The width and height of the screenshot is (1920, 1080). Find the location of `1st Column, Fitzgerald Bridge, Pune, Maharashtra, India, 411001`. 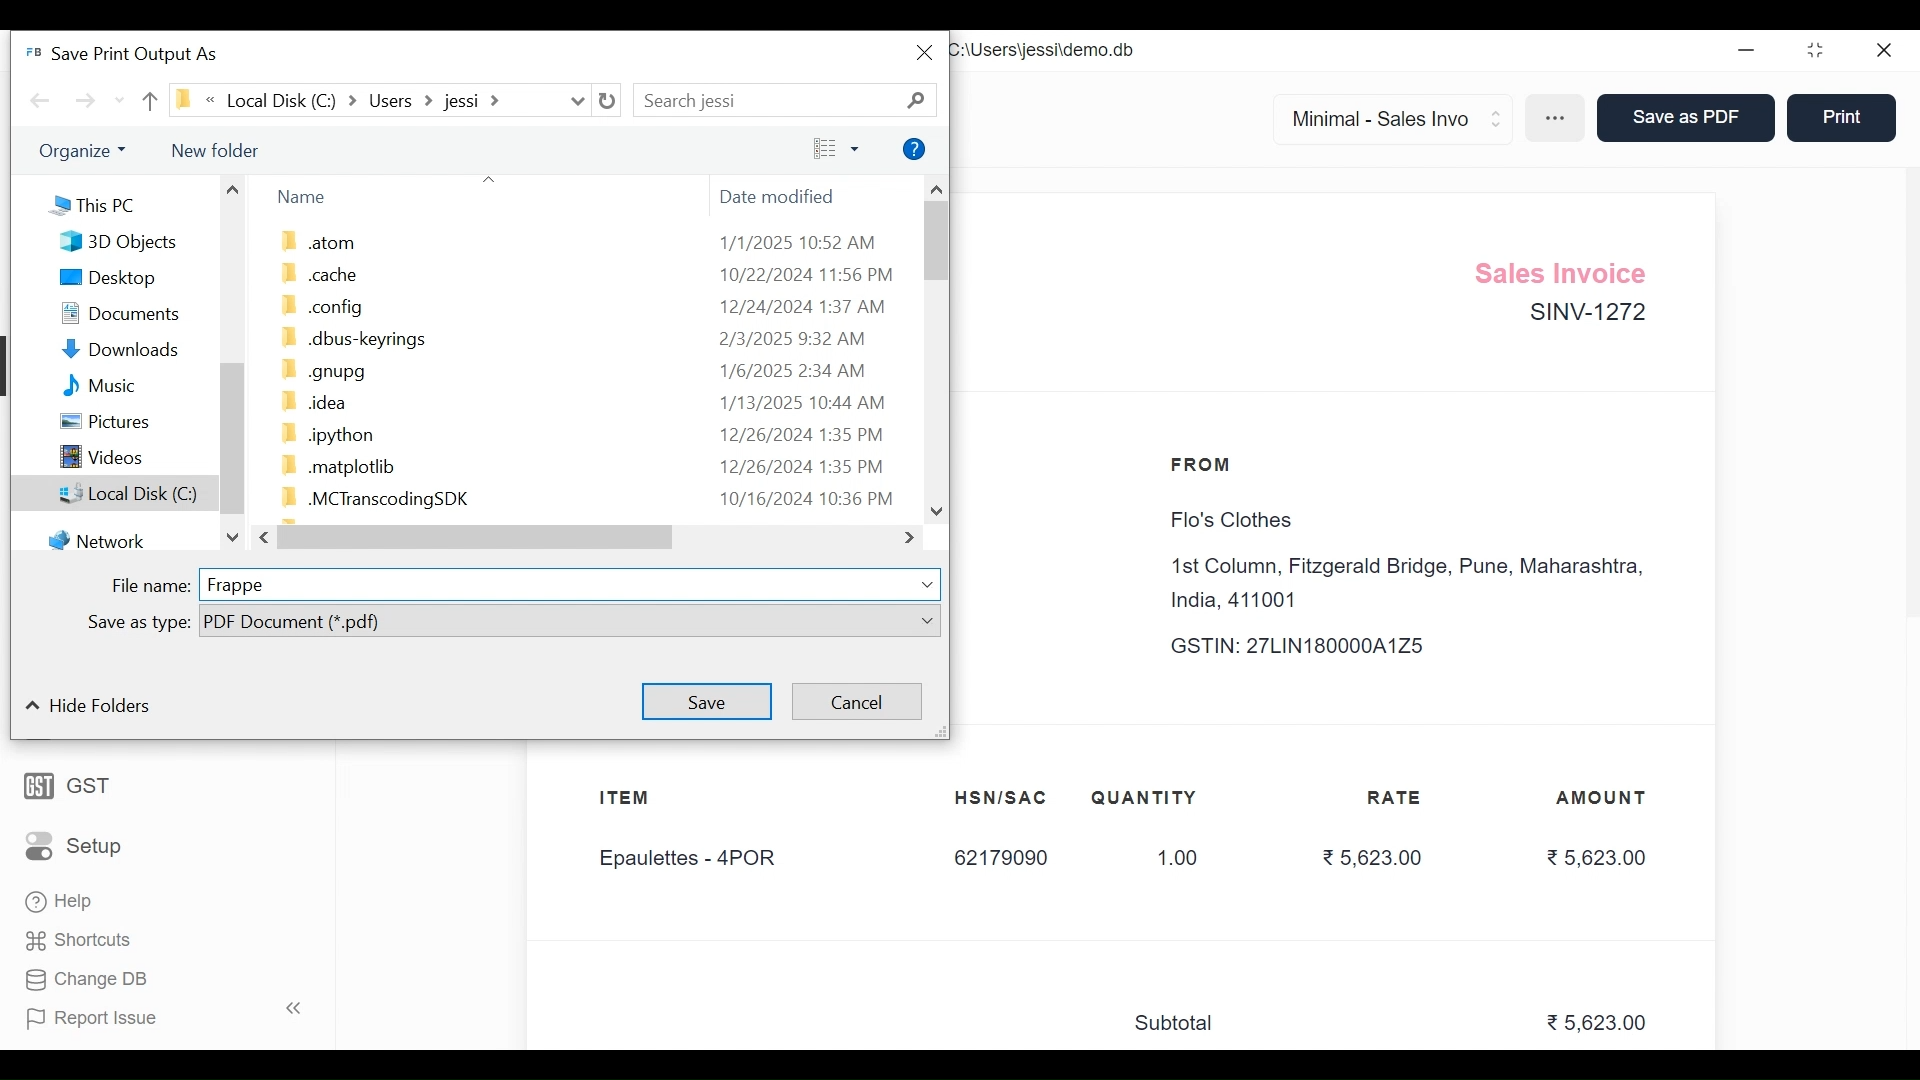

1st Column, Fitzgerald Bridge, Pune, Maharashtra, India, 411001 is located at coordinates (1413, 584).